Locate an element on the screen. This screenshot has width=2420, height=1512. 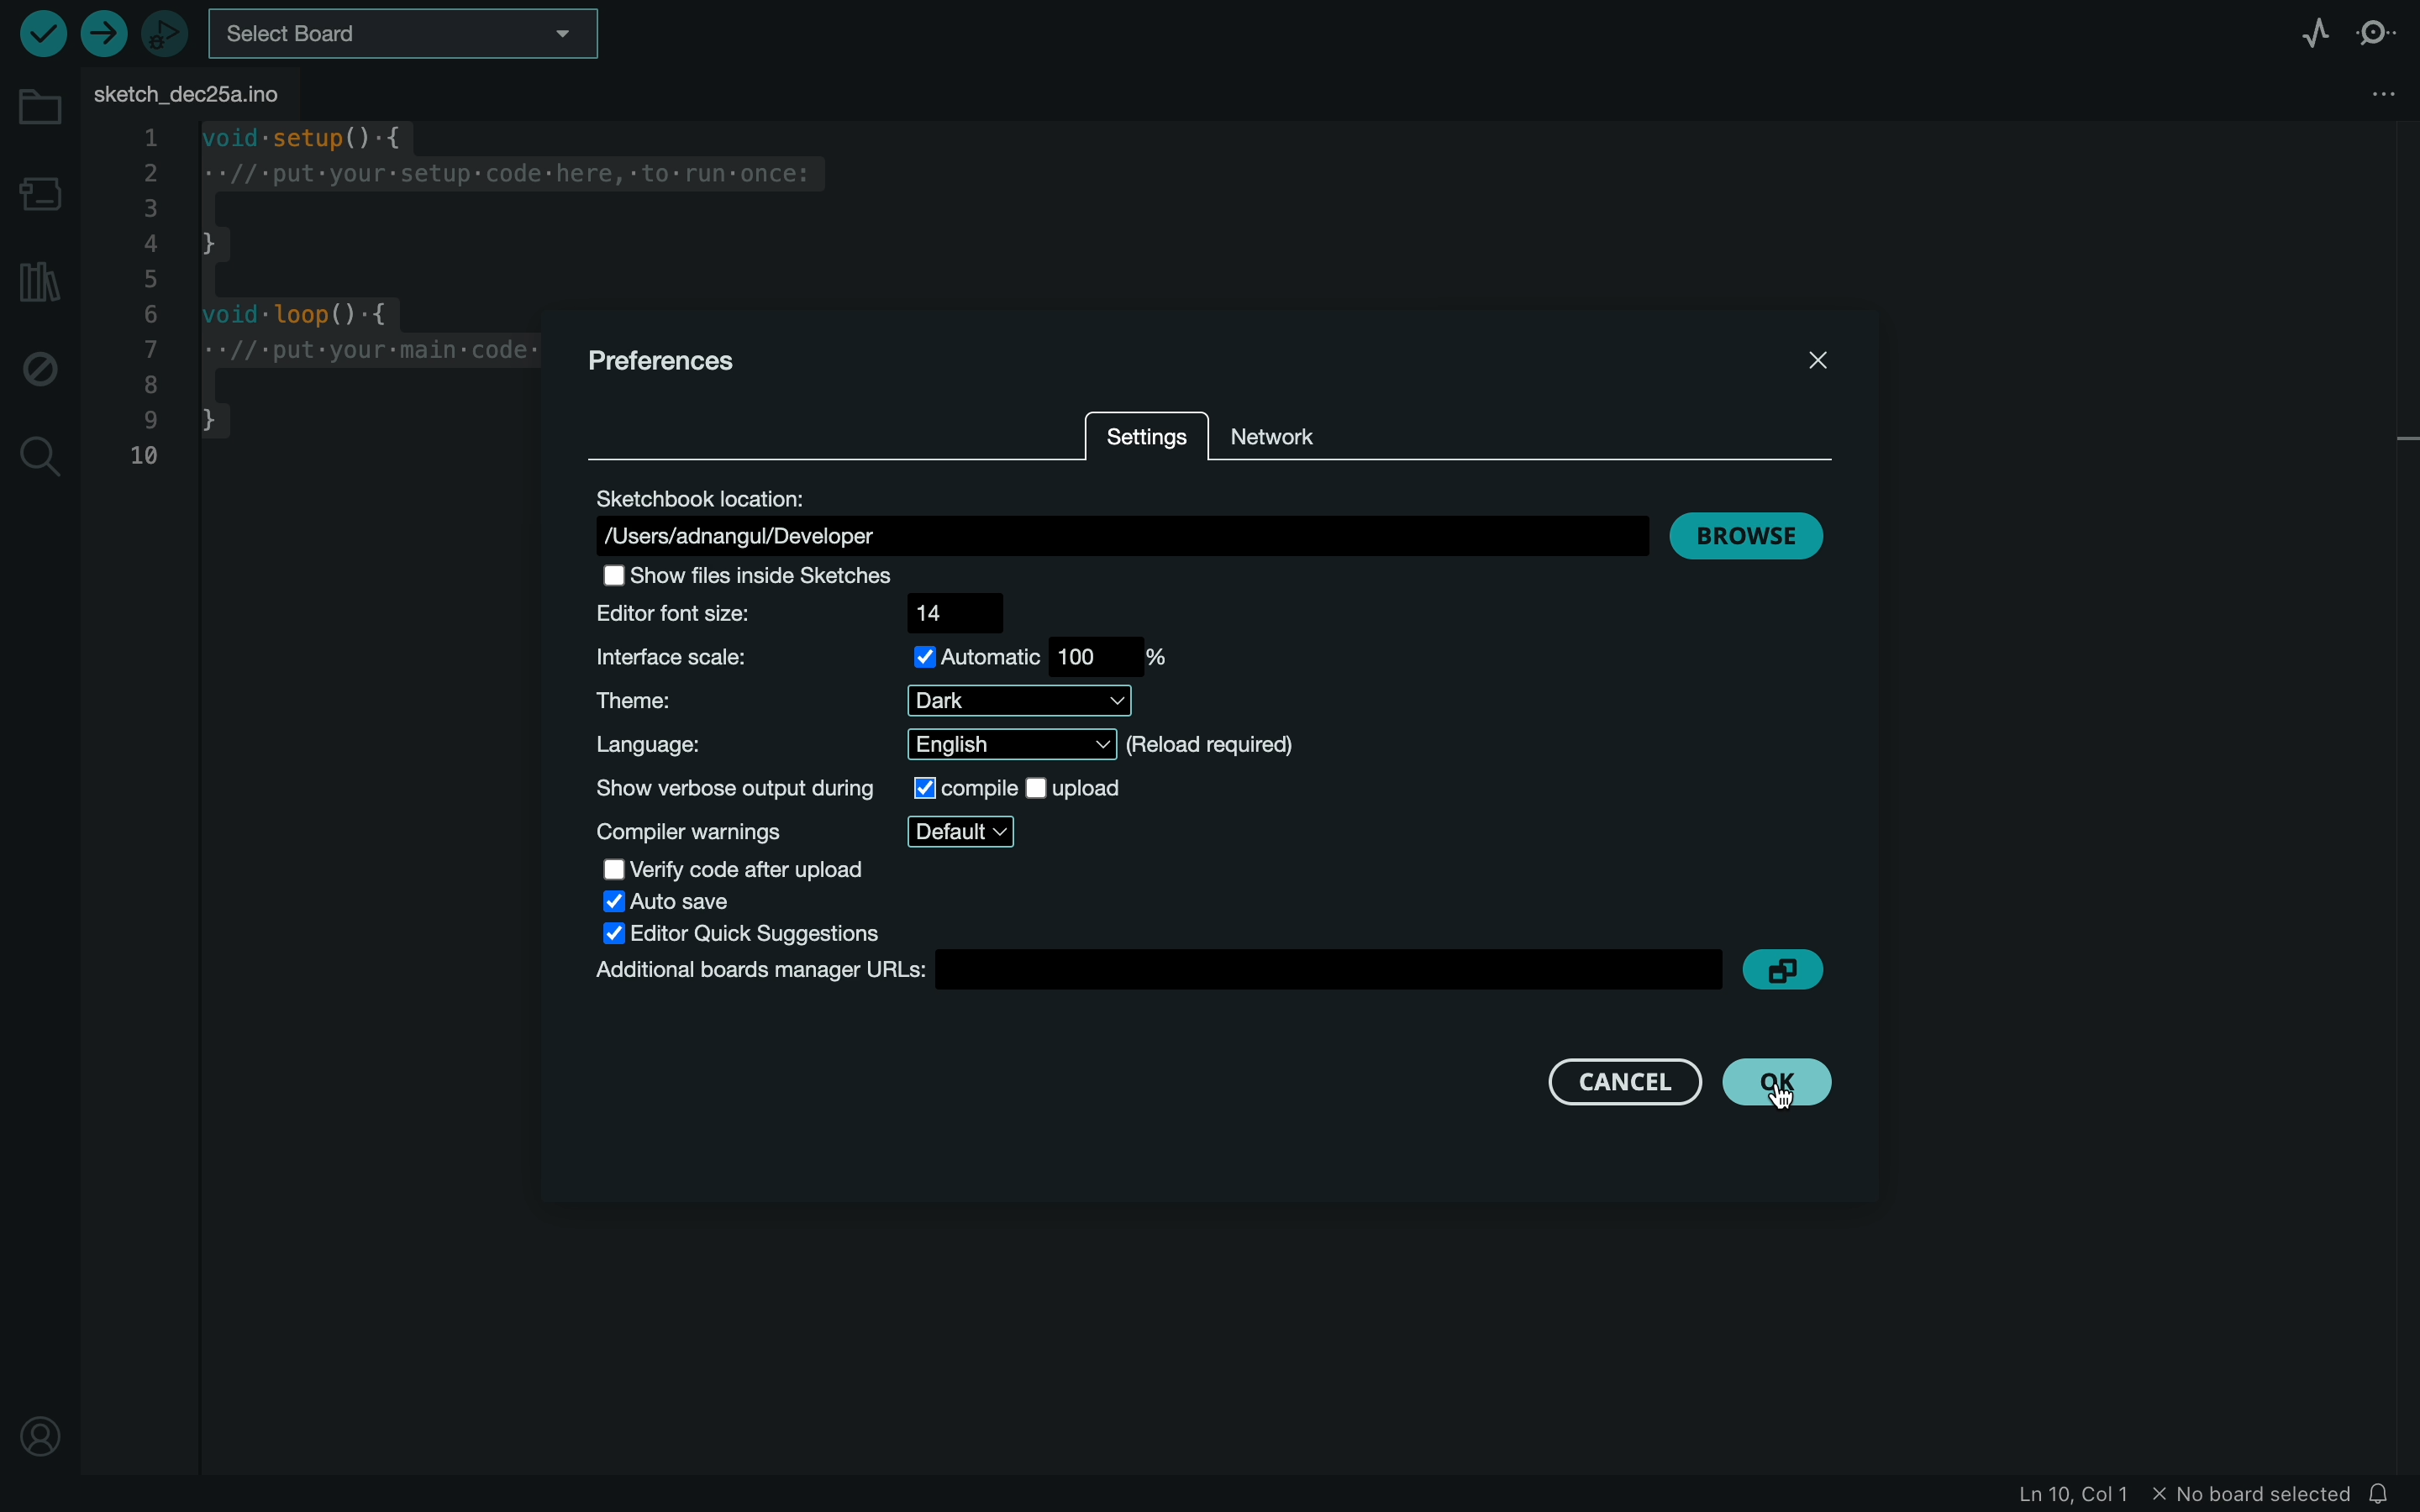
network is located at coordinates (1341, 429).